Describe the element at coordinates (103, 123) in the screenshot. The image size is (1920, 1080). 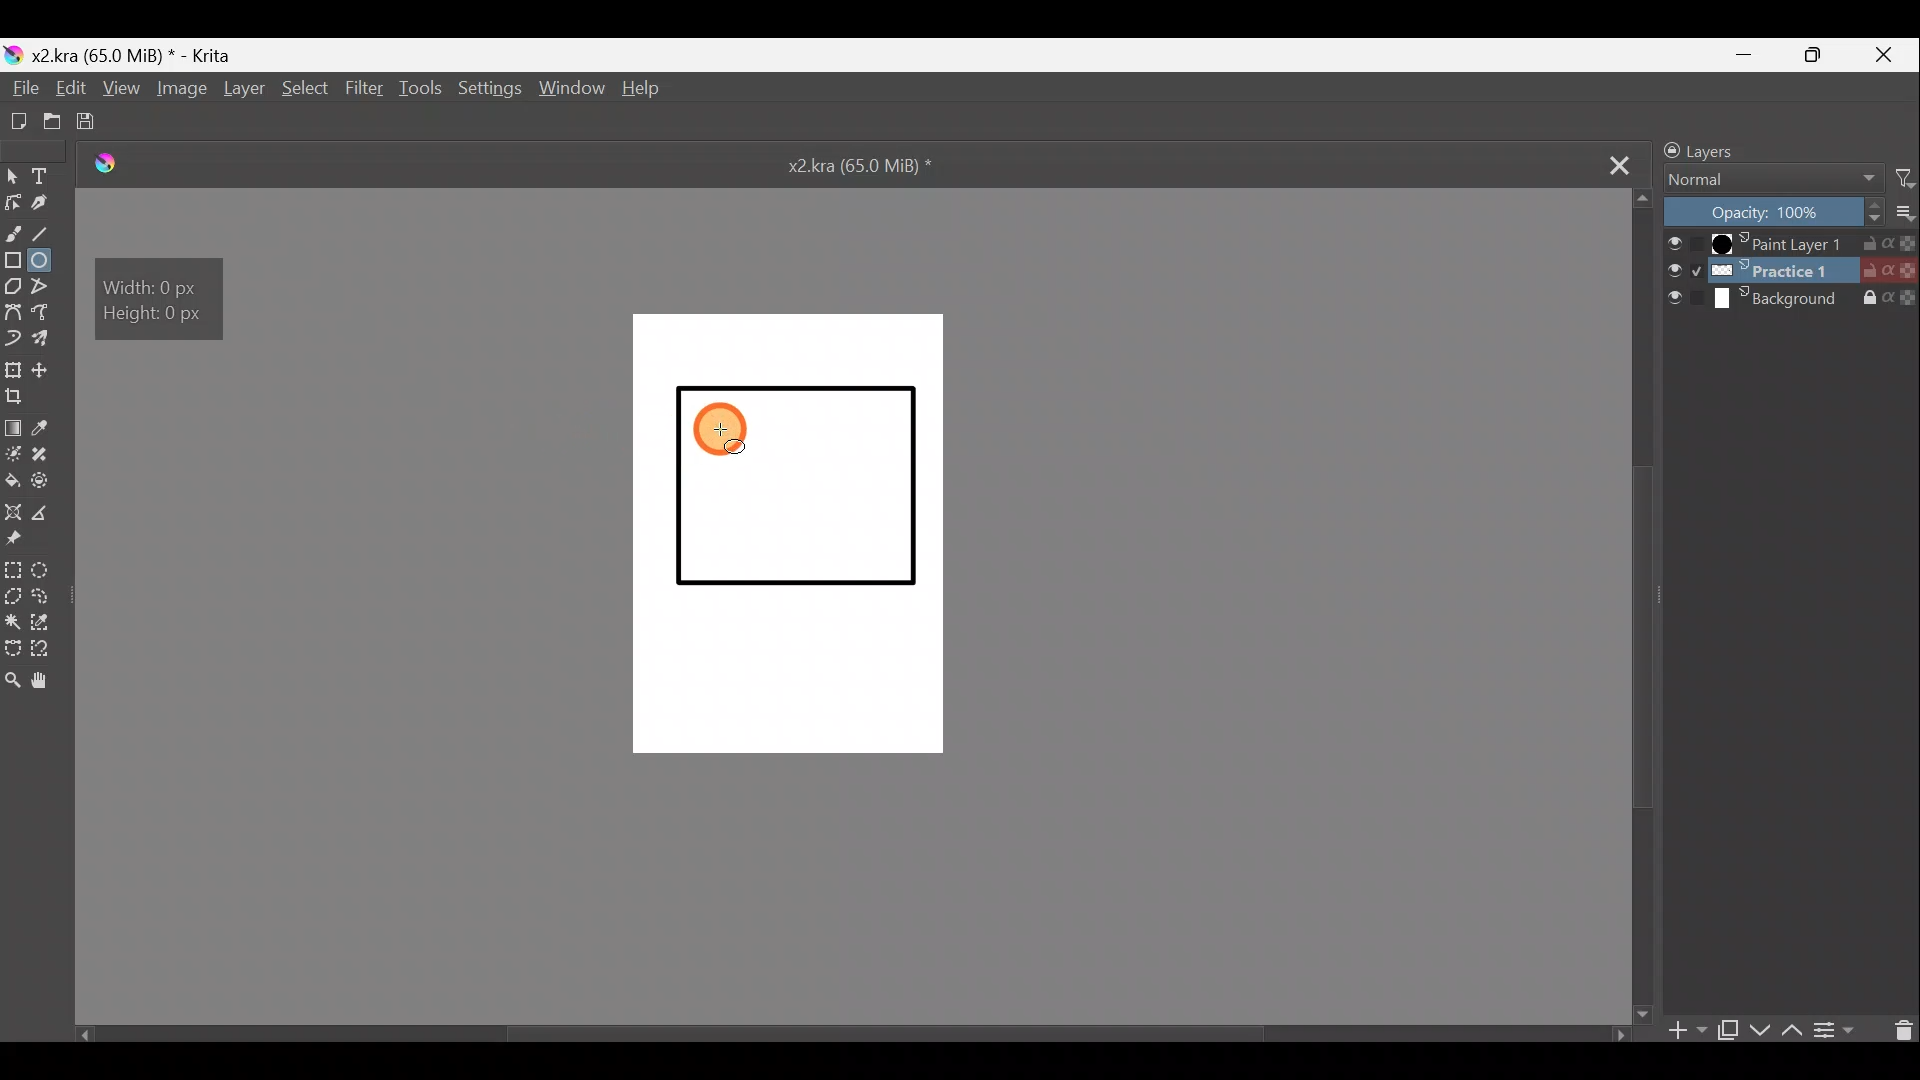
I see `Save` at that location.